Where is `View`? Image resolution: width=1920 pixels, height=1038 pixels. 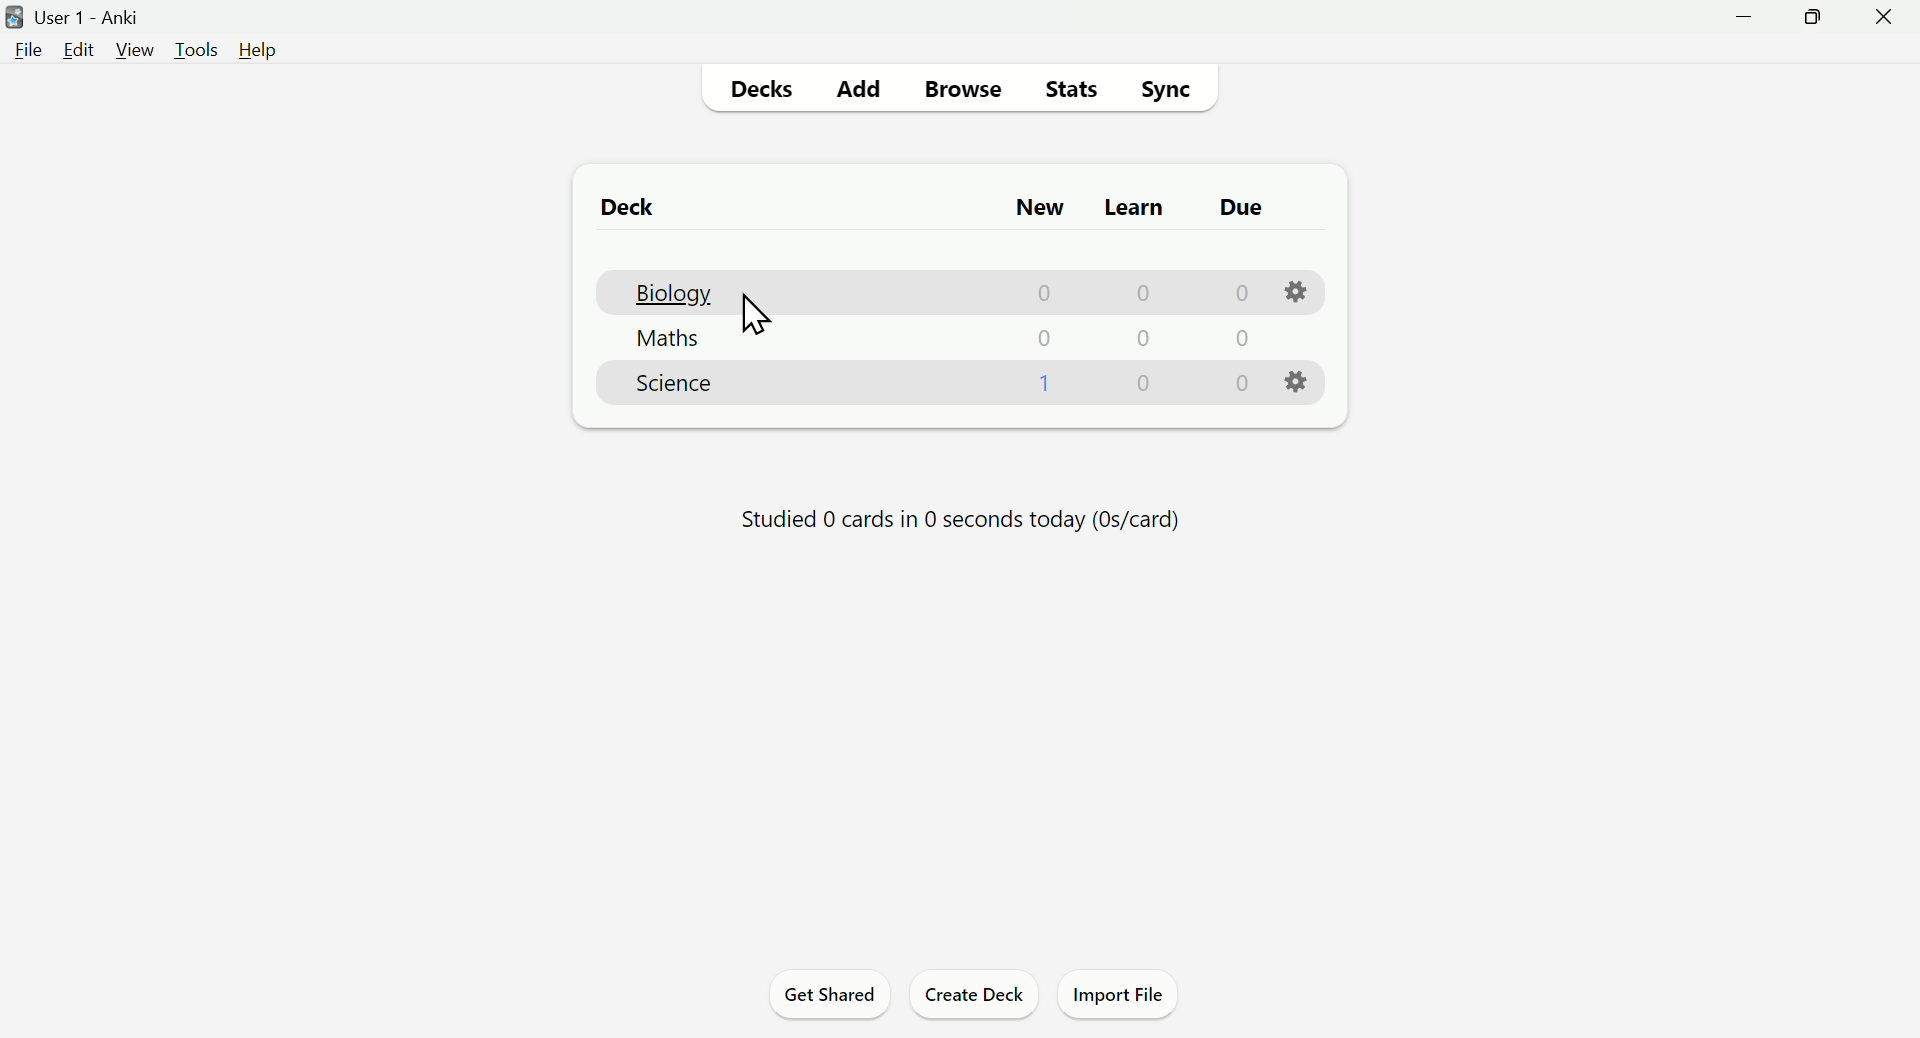 View is located at coordinates (133, 48).